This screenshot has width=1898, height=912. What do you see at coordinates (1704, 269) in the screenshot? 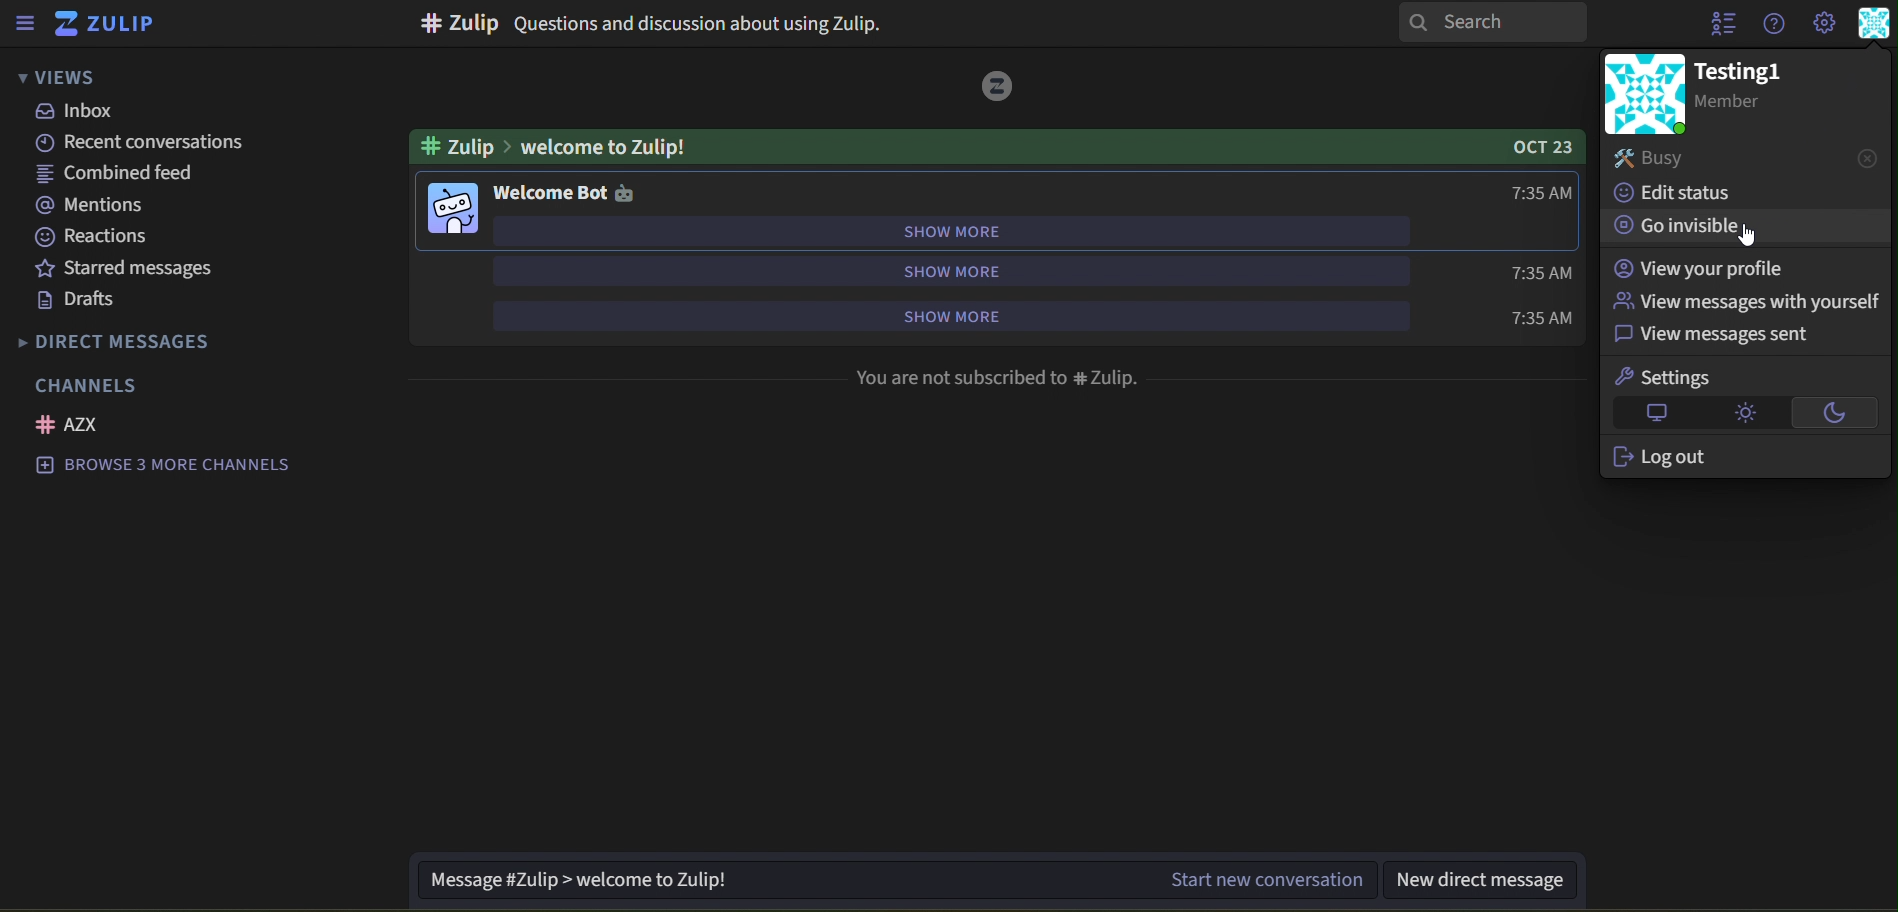
I see `view your profile` at bounding box center [1704, 269].